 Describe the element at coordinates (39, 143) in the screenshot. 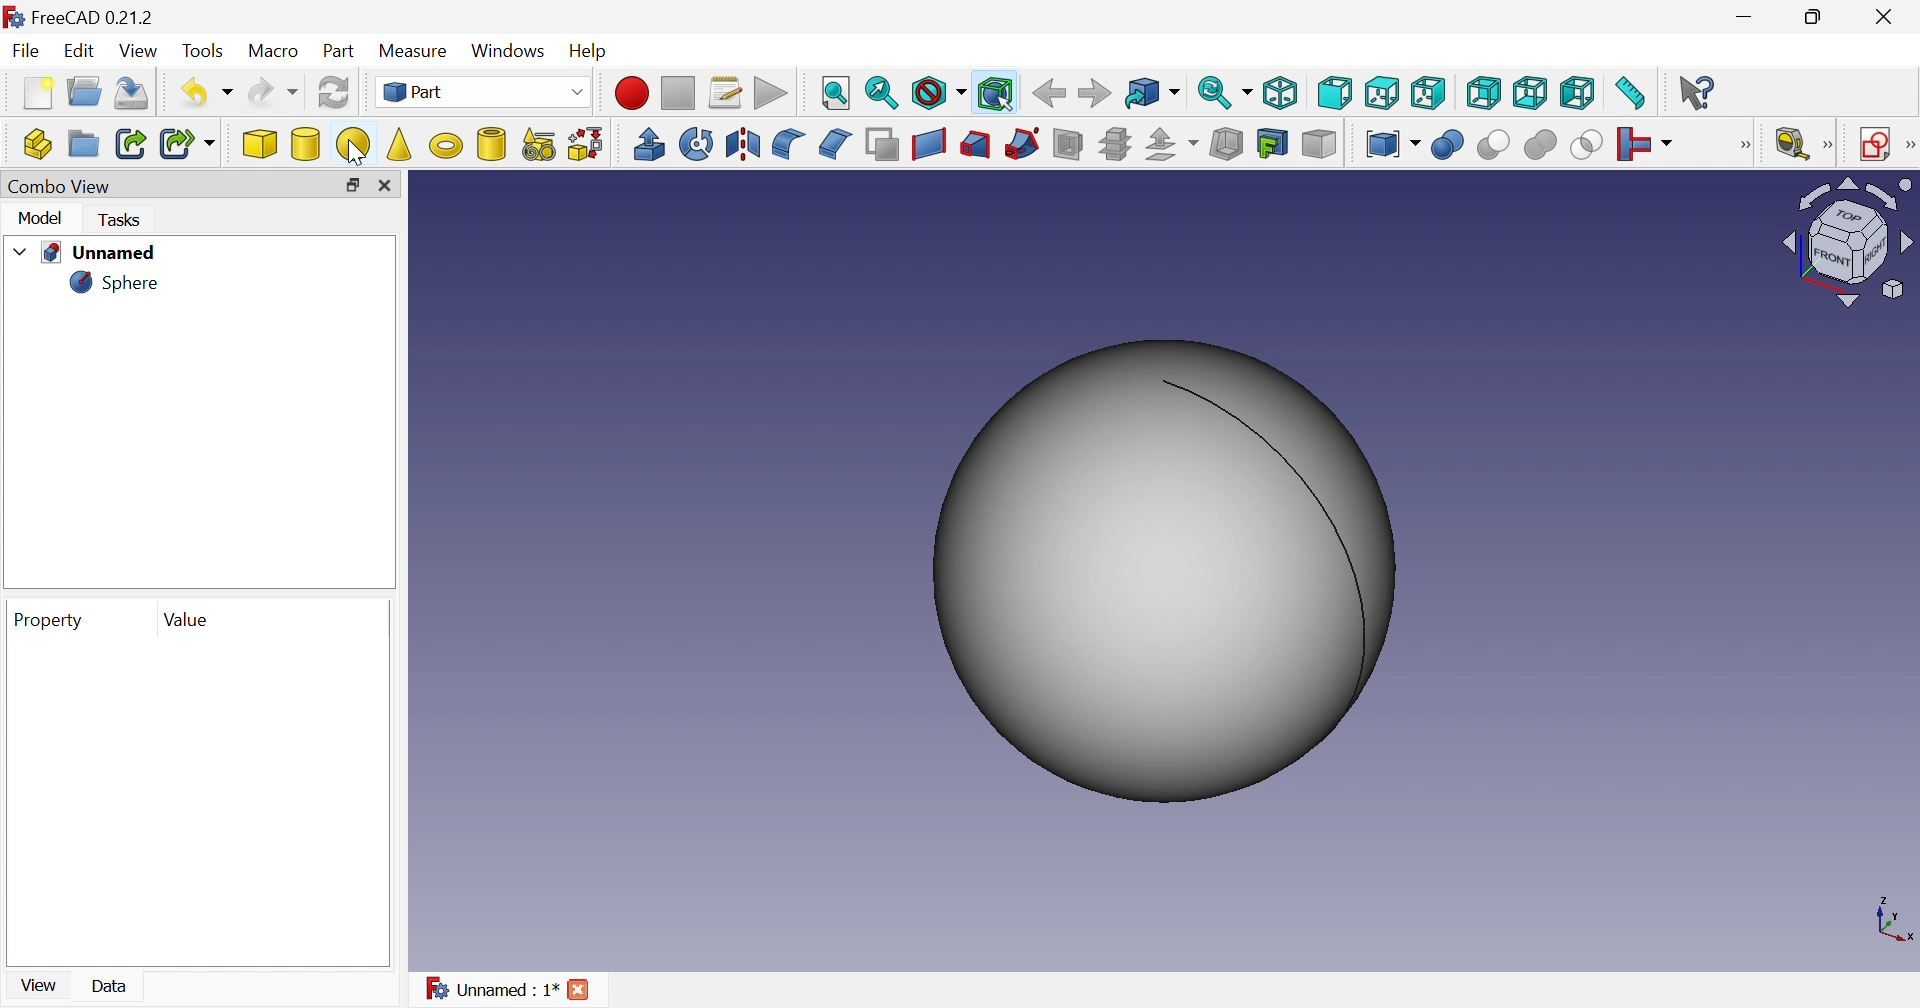

I see `Create part` at that location.